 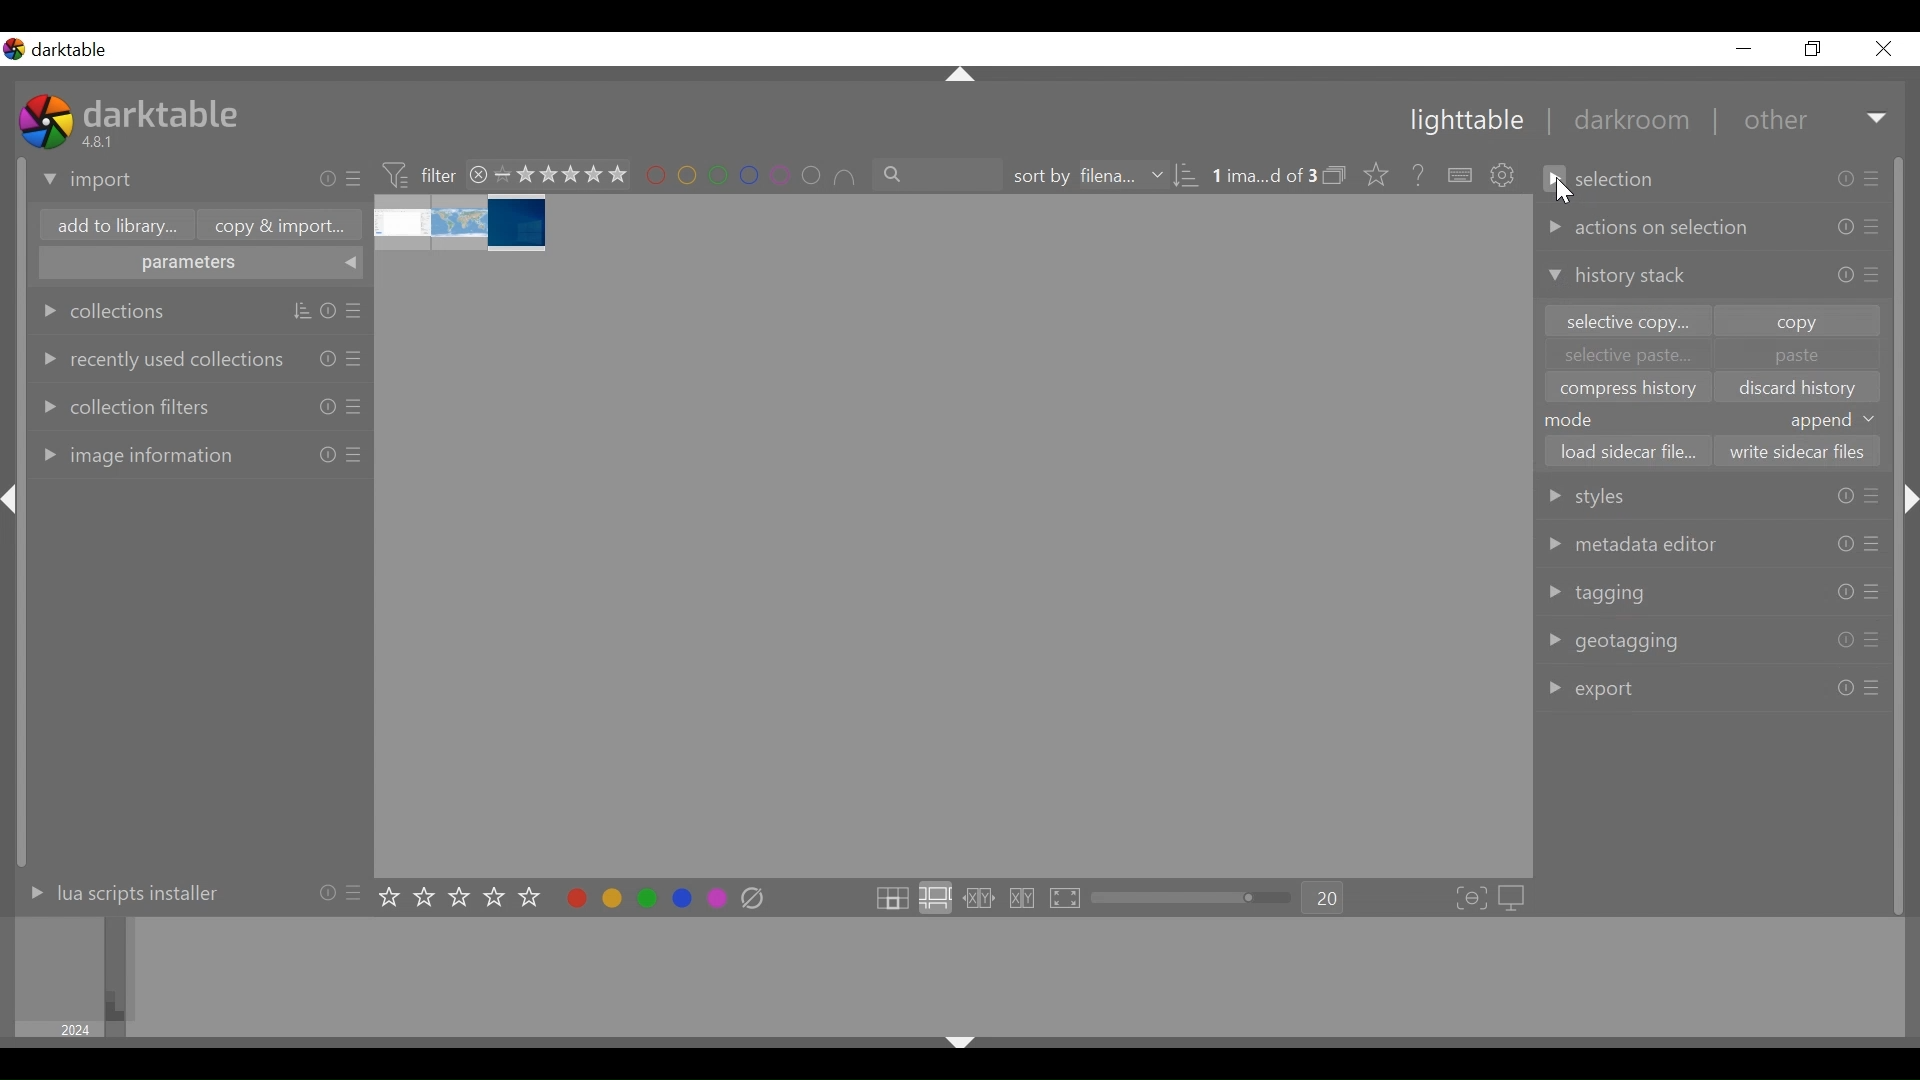 I want to click on presets, so click(x=356, y=357).